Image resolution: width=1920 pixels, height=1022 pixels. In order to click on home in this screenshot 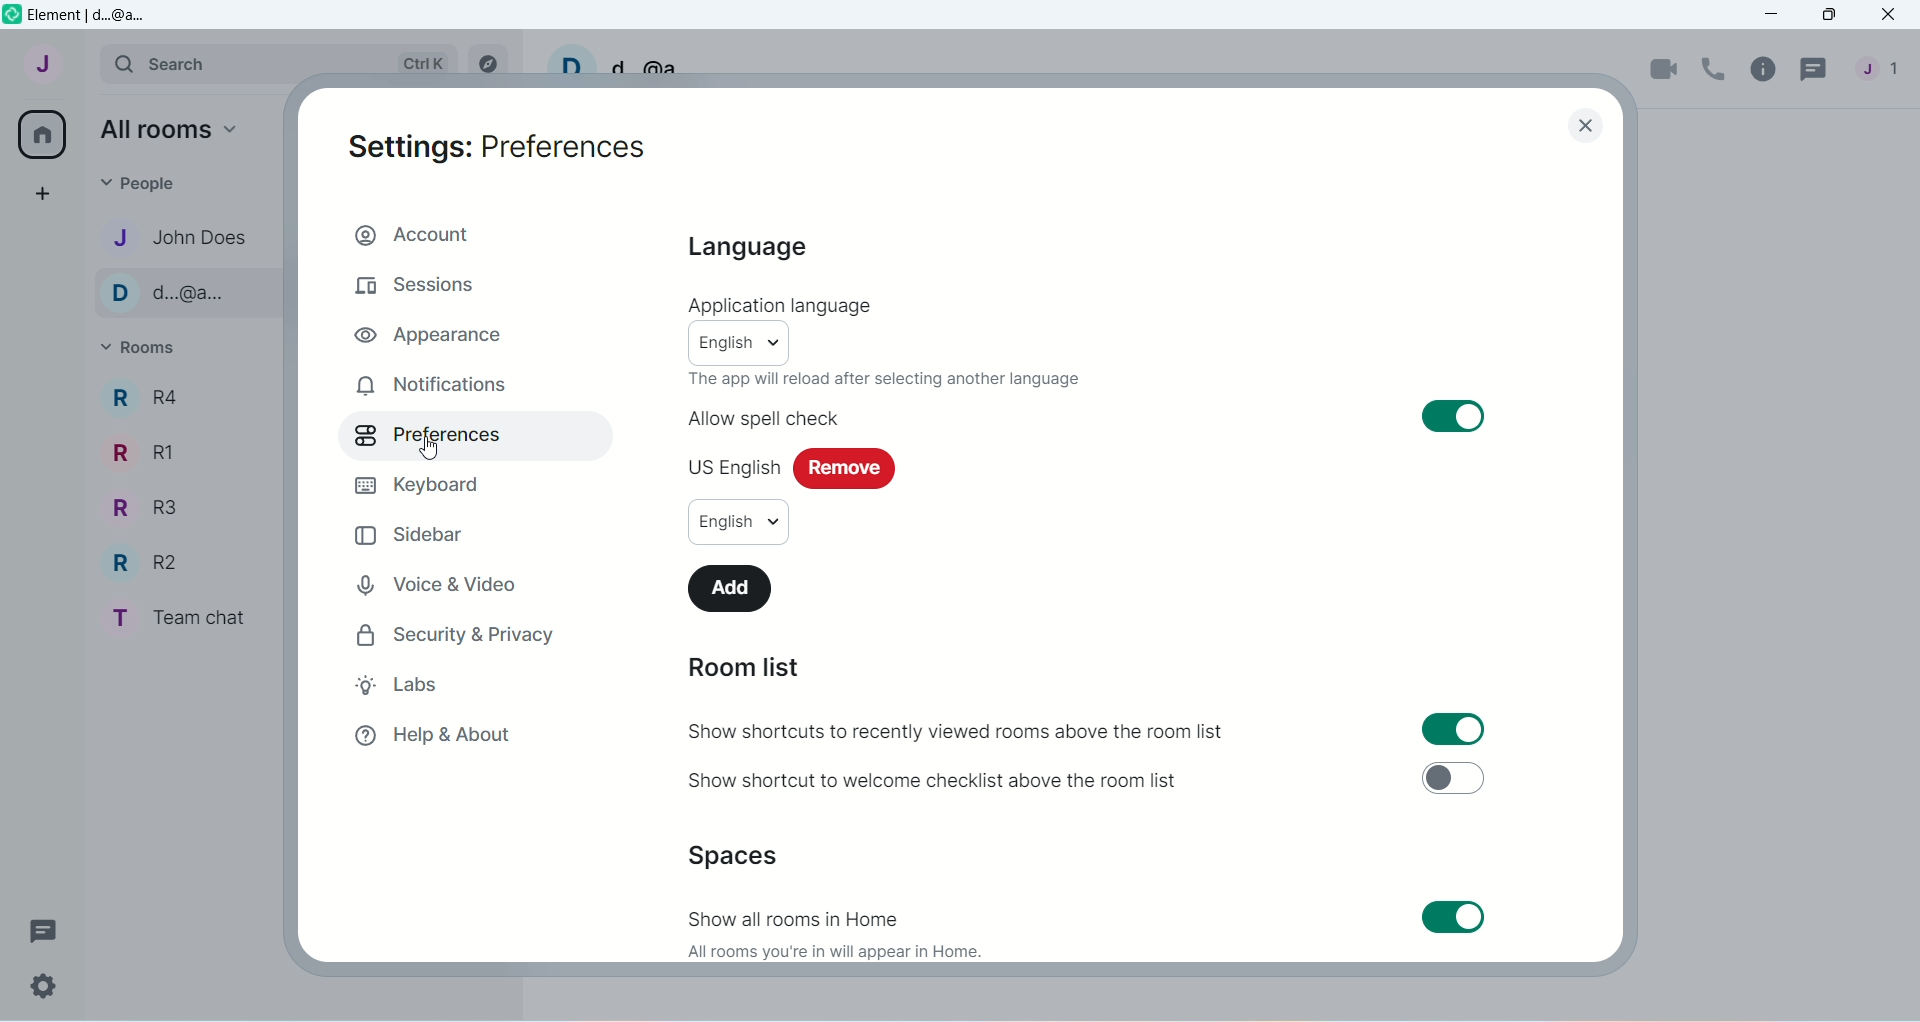, I will do `click(38, 135)`.